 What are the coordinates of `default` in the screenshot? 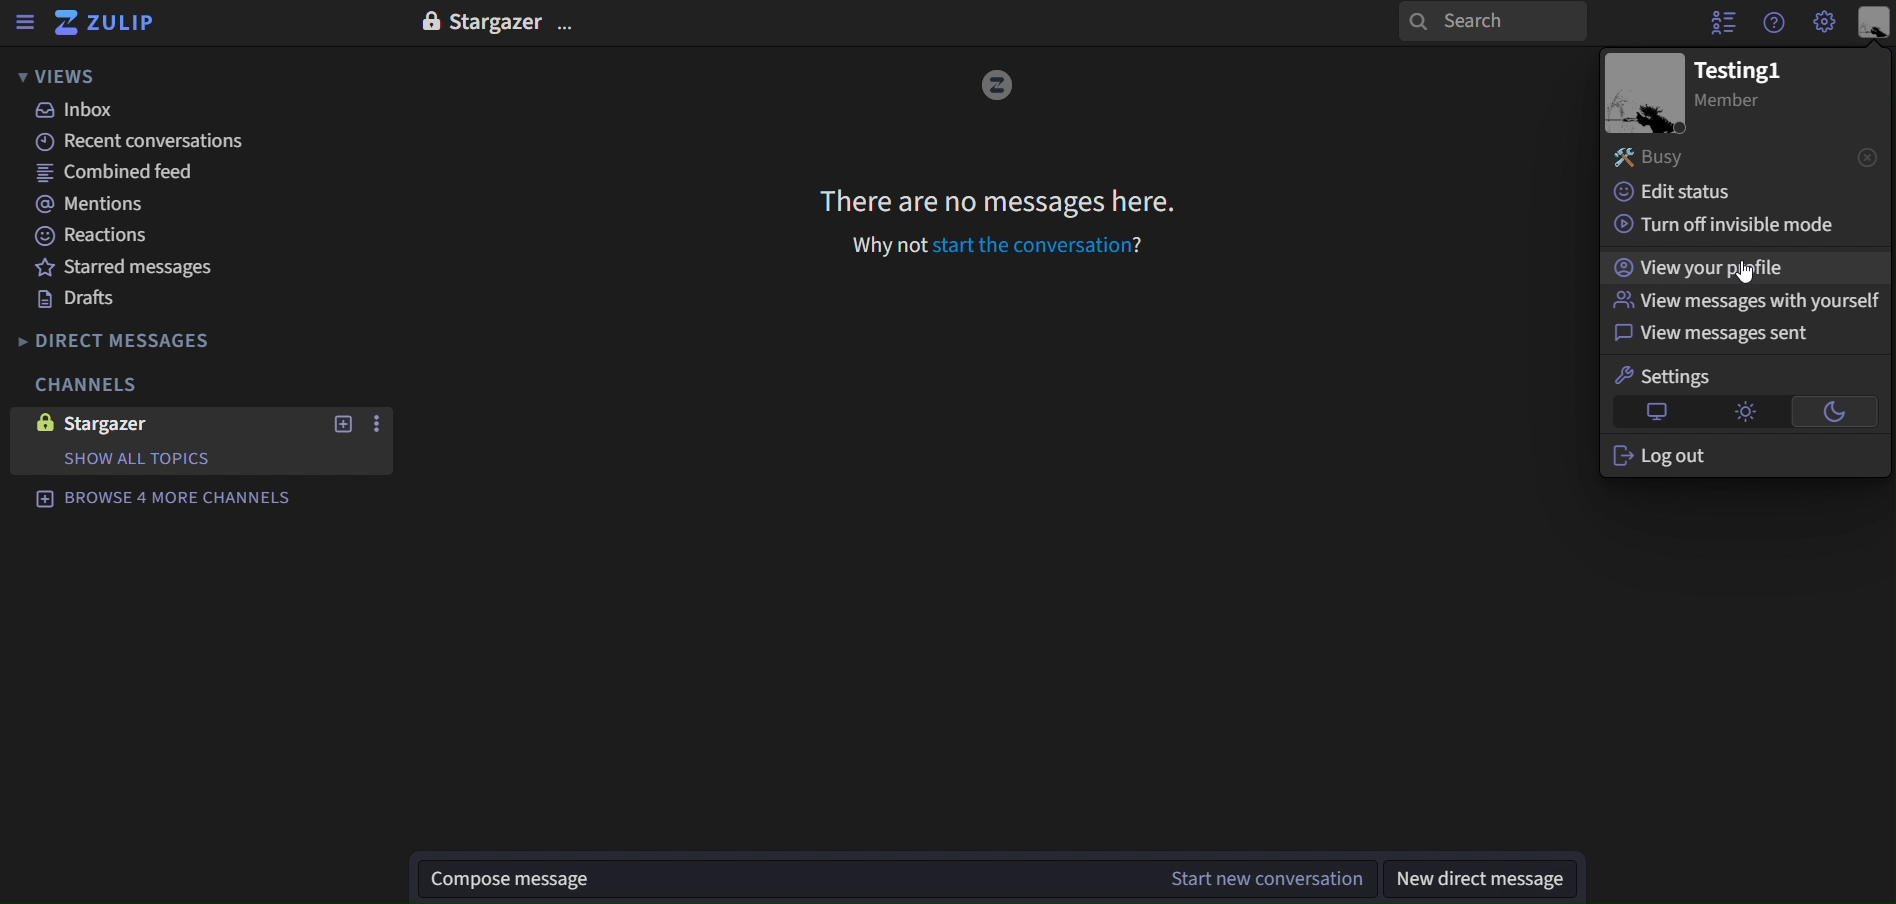 It's located at (1658, 412).